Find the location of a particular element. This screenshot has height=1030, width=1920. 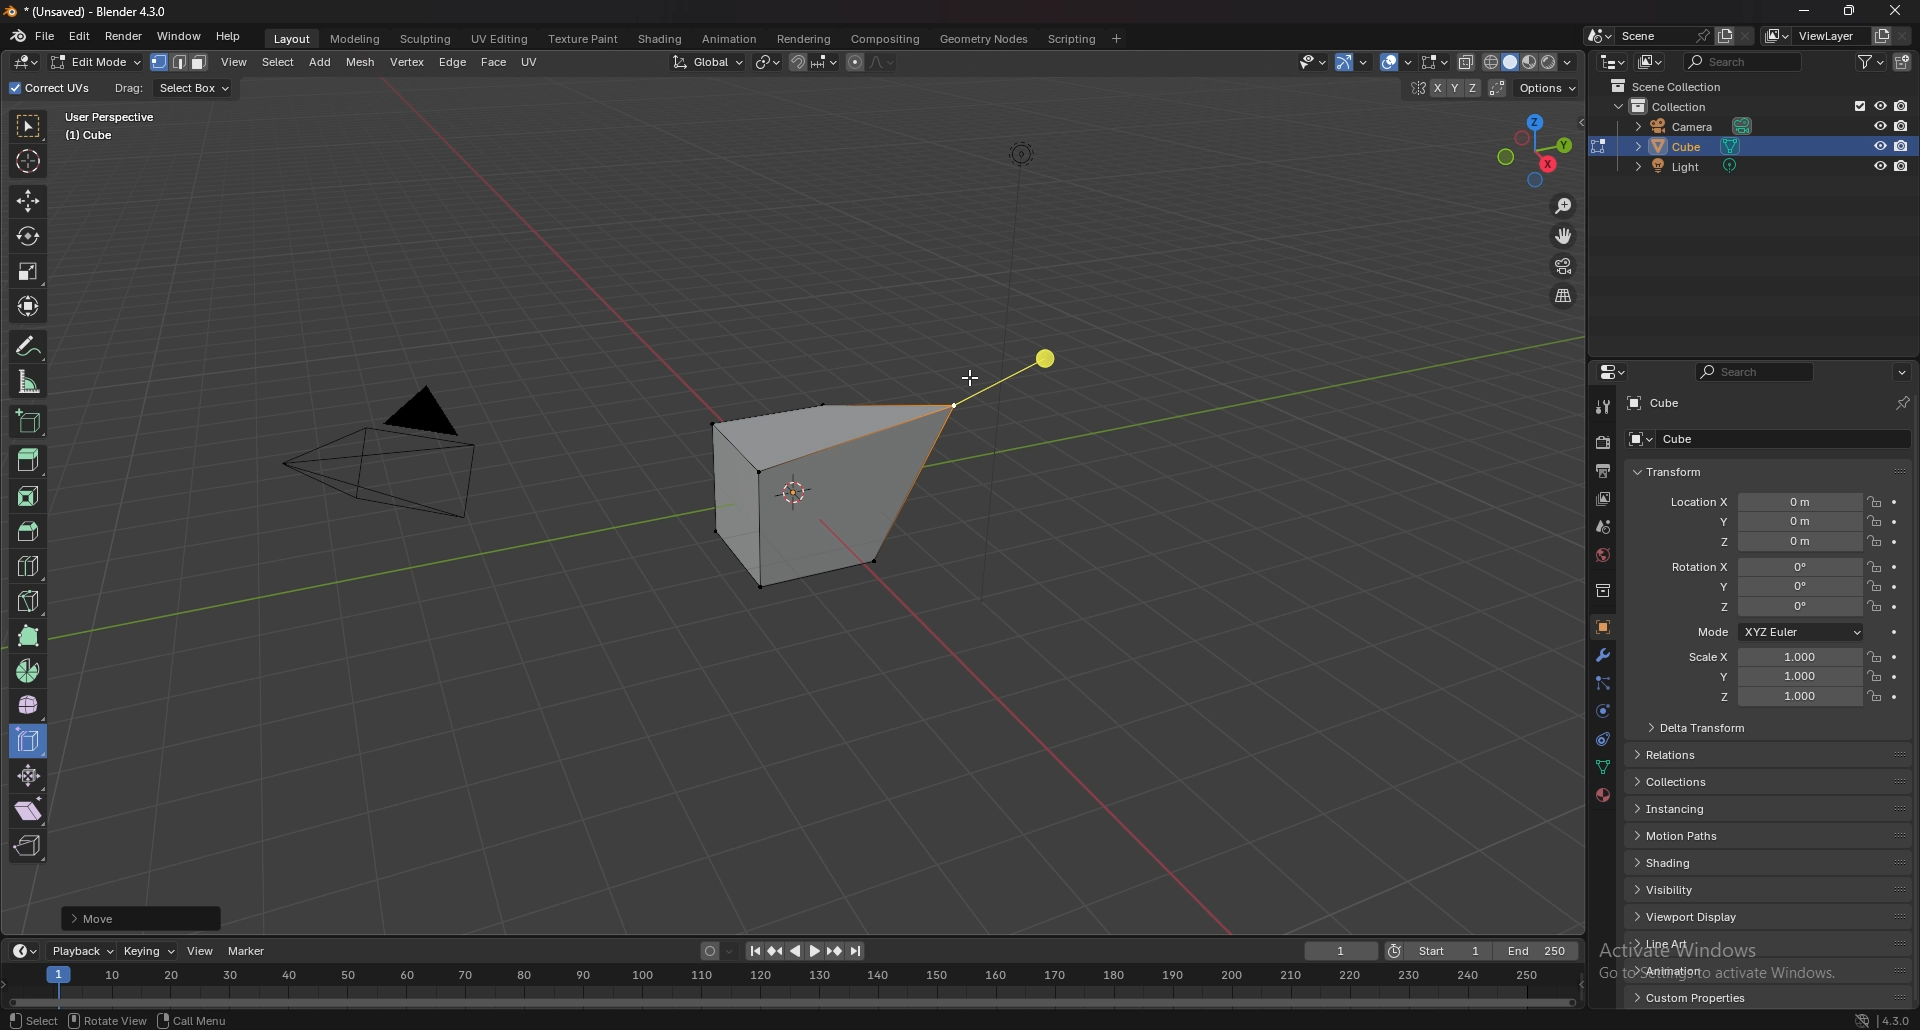

lock is located at coordinates (1874, 675).